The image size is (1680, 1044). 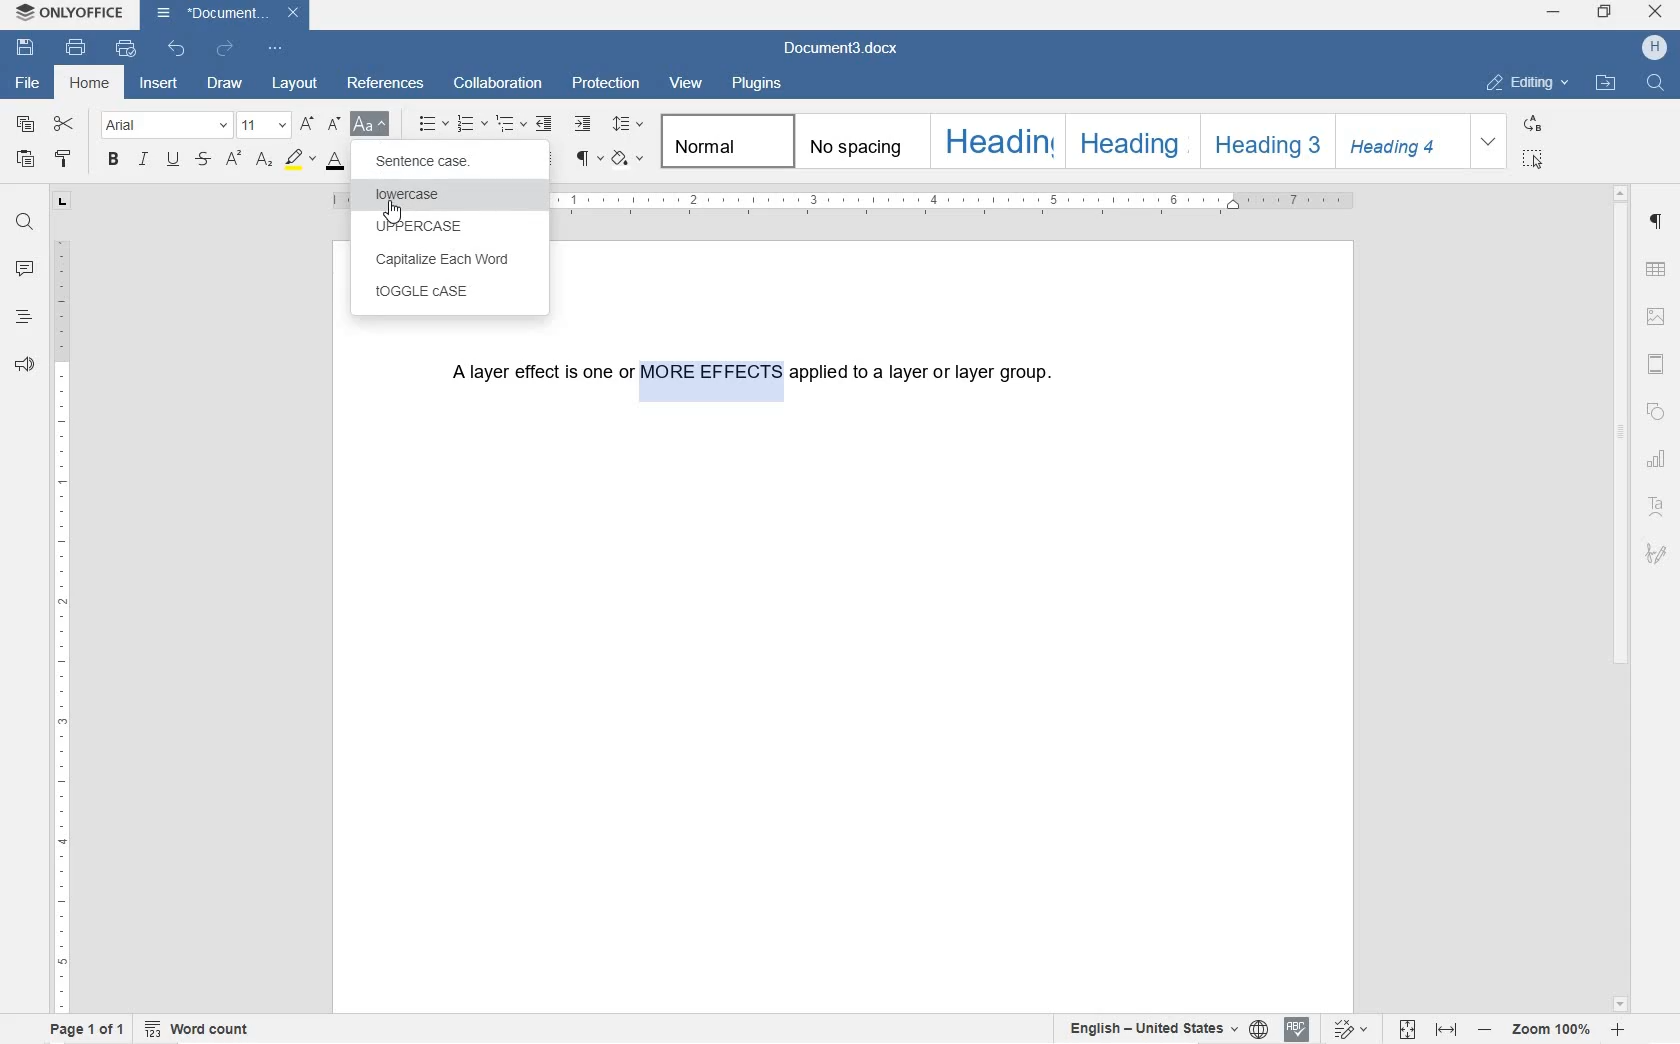 What do you see at coordinates (587, 159) in the screenshot?
I see `NONPRINTING CHARACTERS` at bounding box center [587, 159].